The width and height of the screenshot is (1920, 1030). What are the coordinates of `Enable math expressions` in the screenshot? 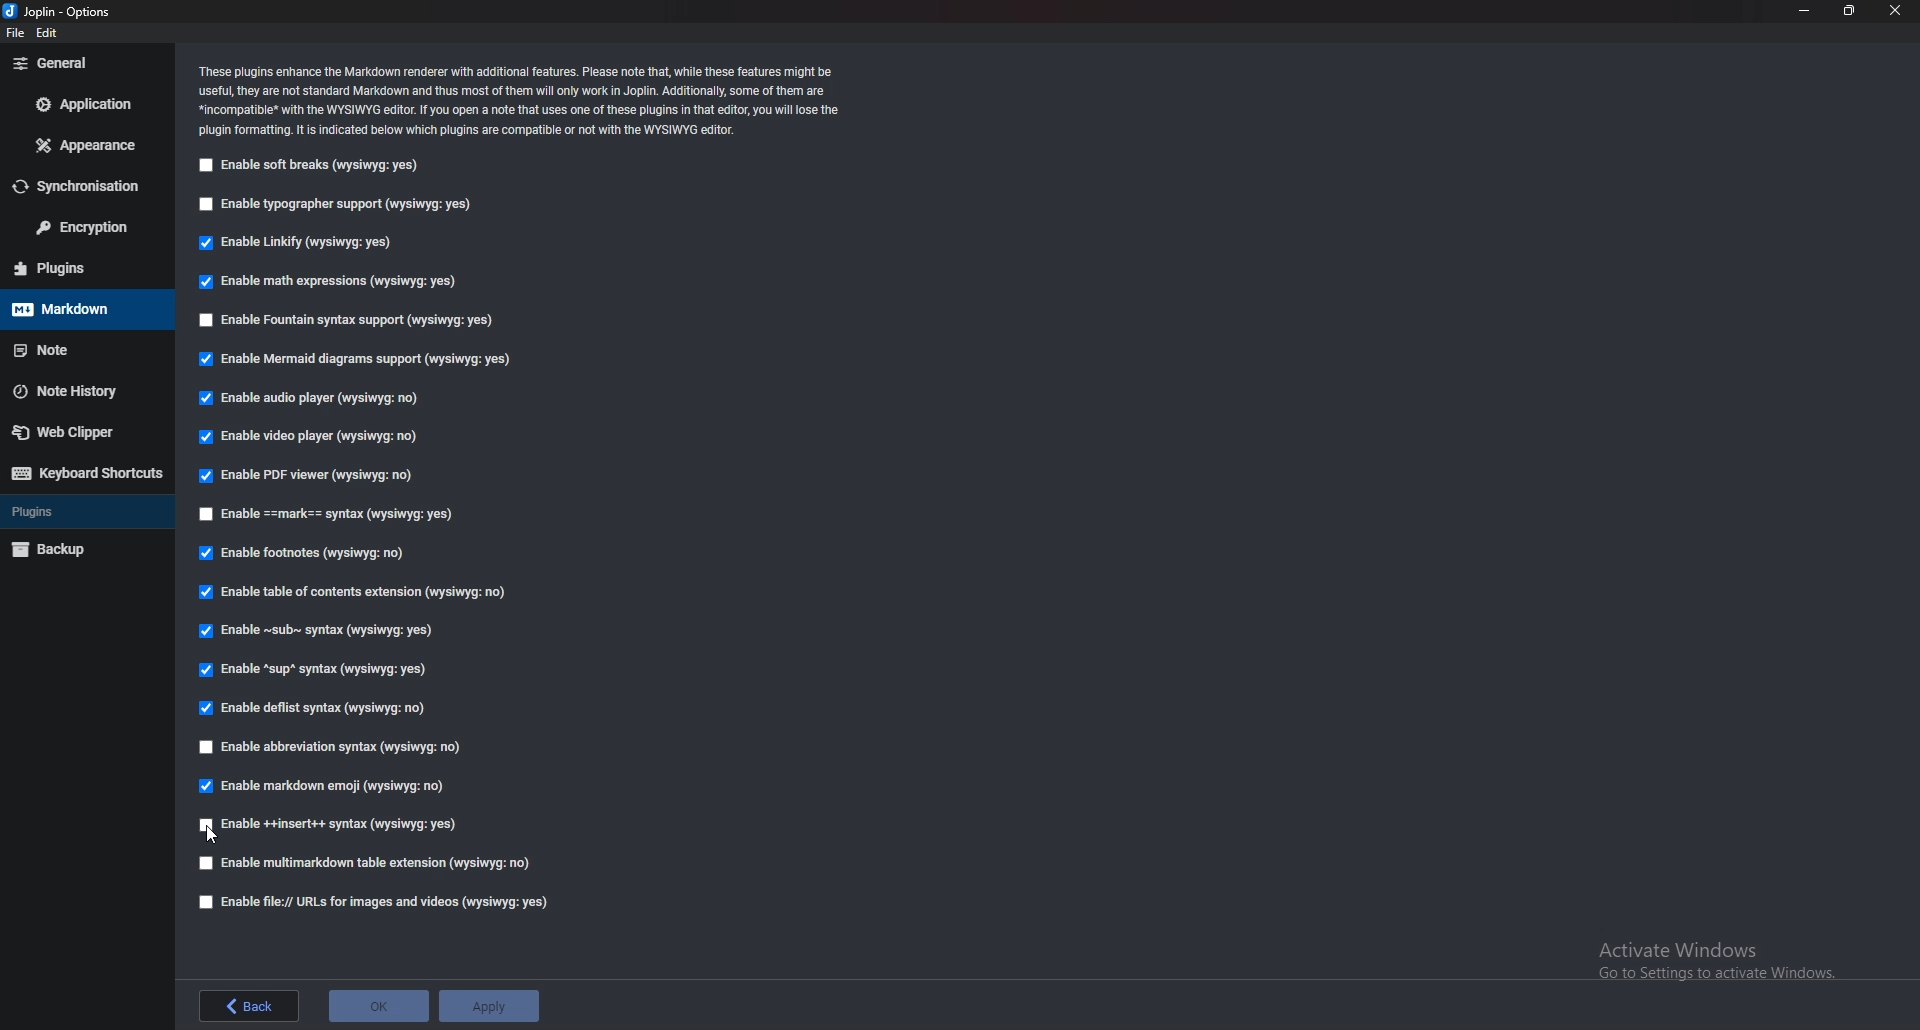 It's located at (329, 283).